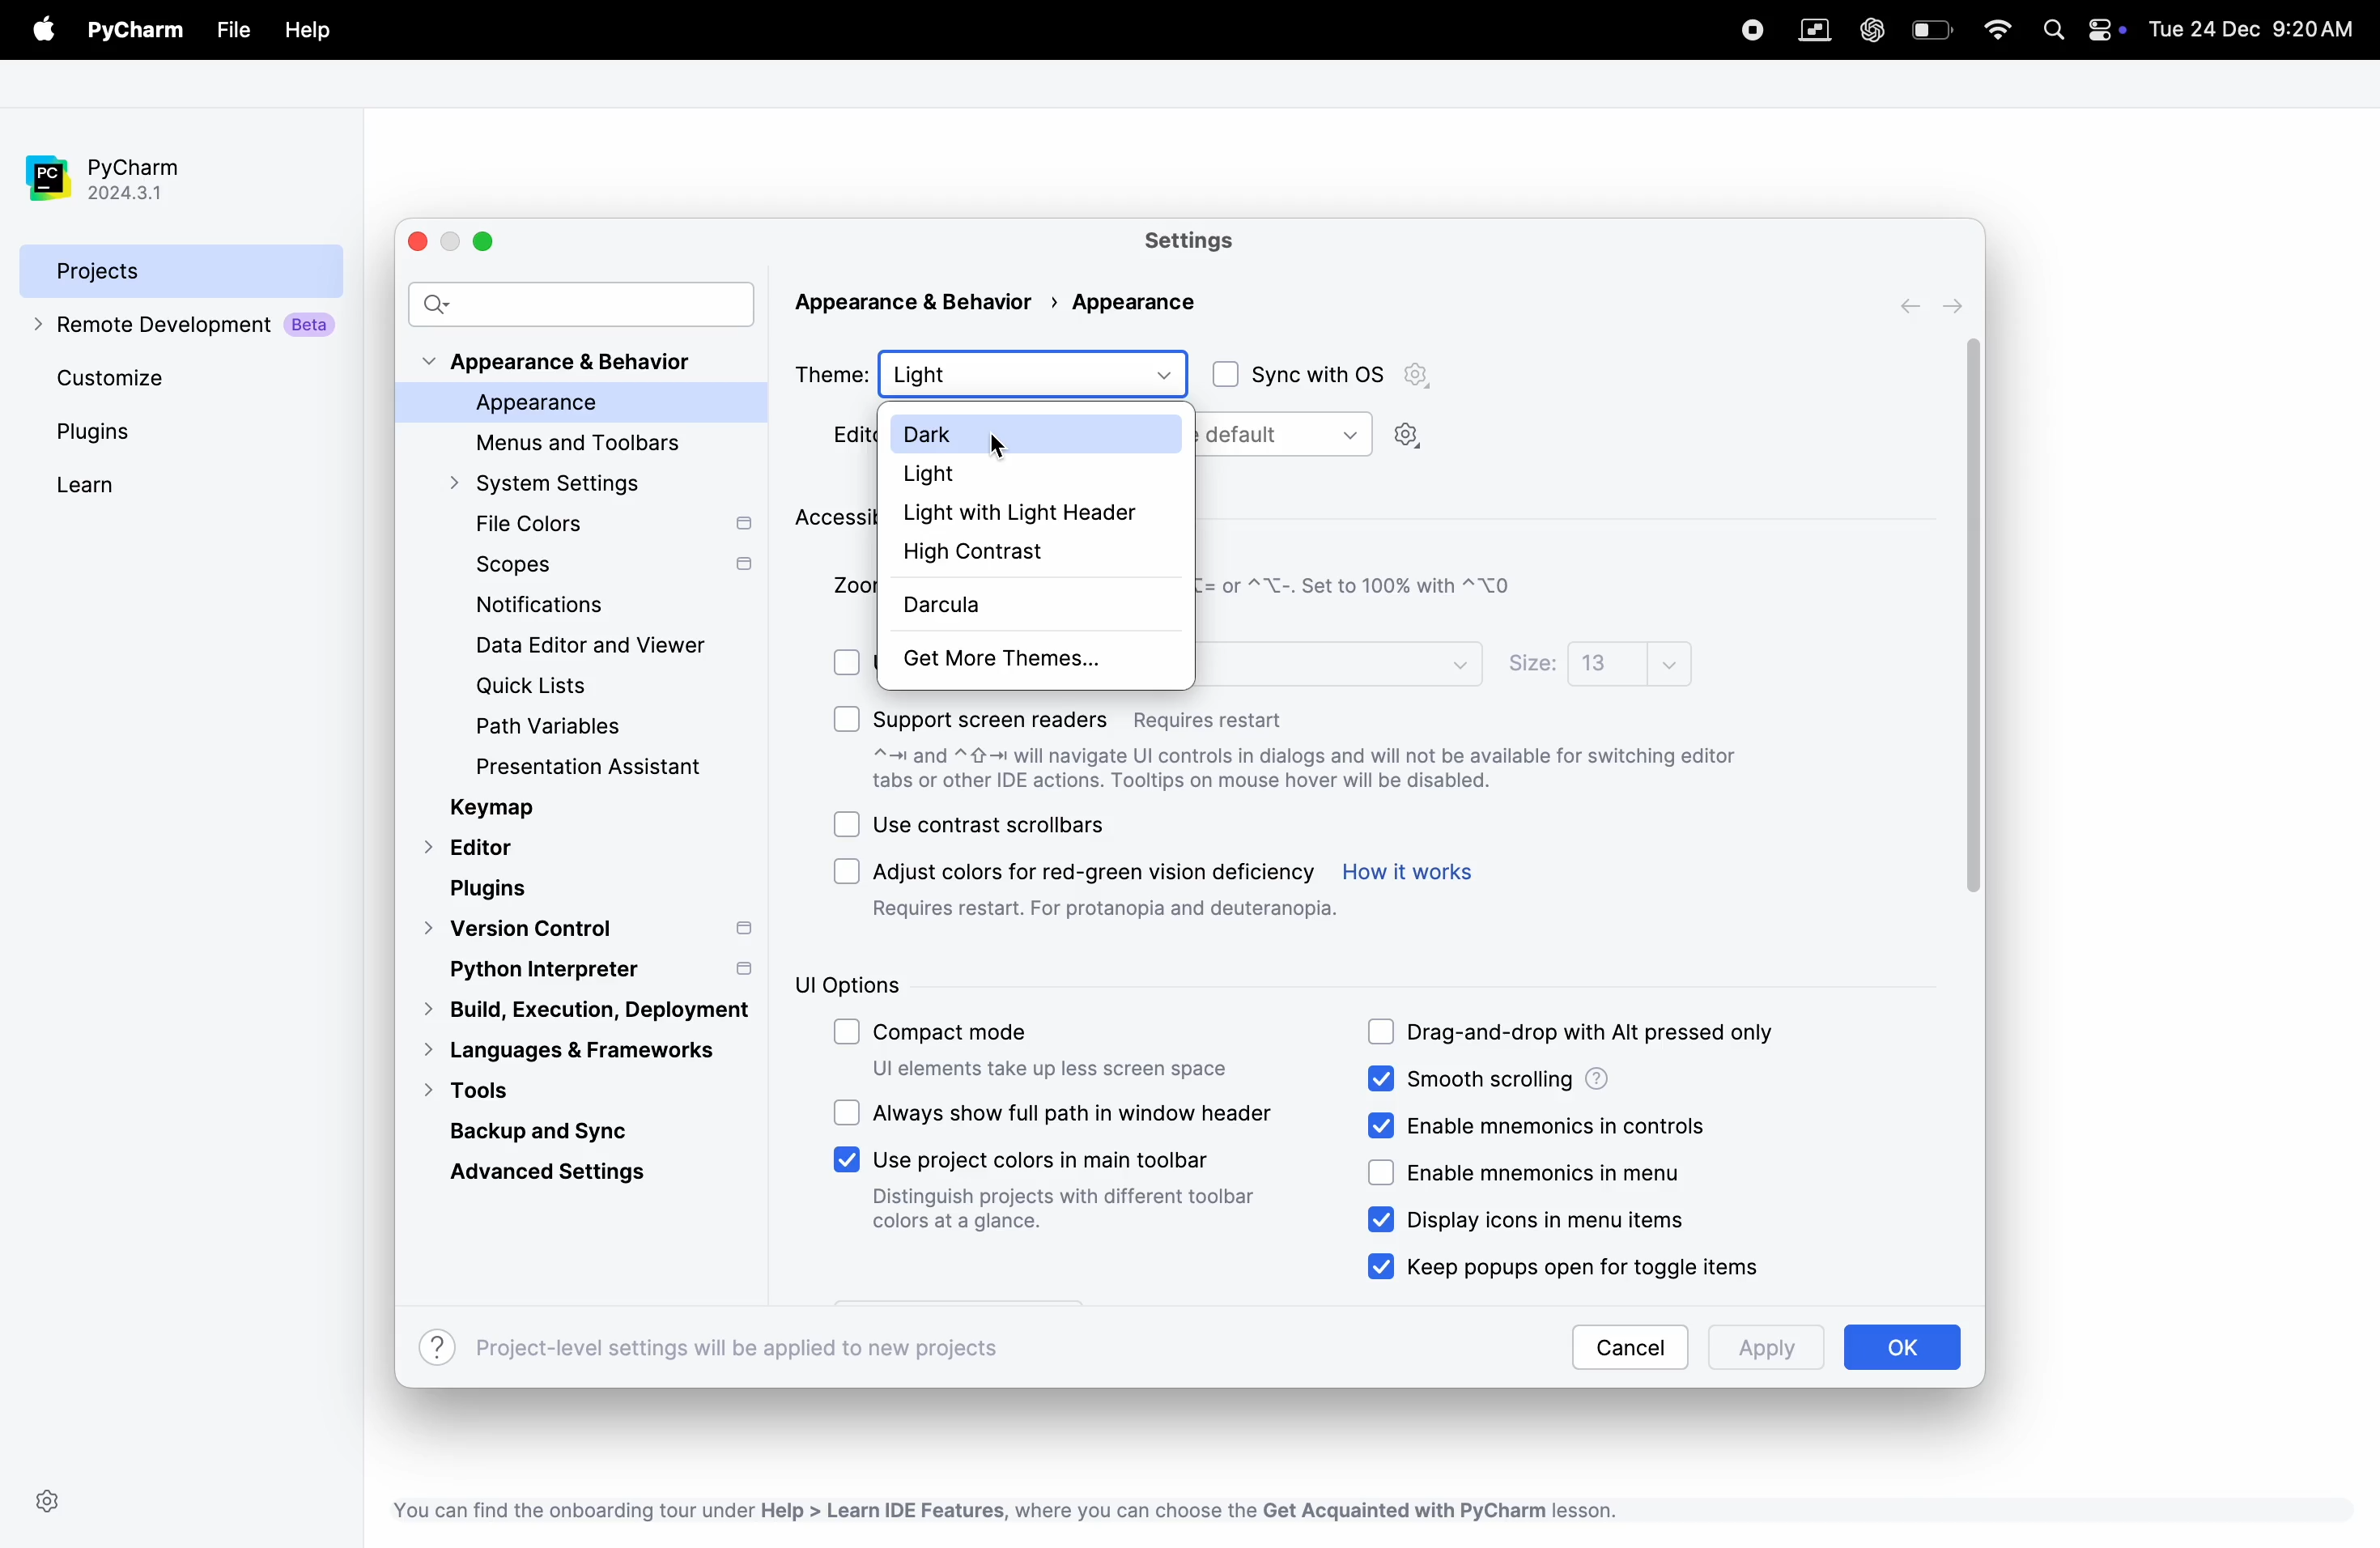 Image resolution: width=2380 pixels, height=1548 pixels. What do you see at coordinates (1382, 1174) in the screenshot?
I see `checkbox` at bounding box center [1382, 1174].